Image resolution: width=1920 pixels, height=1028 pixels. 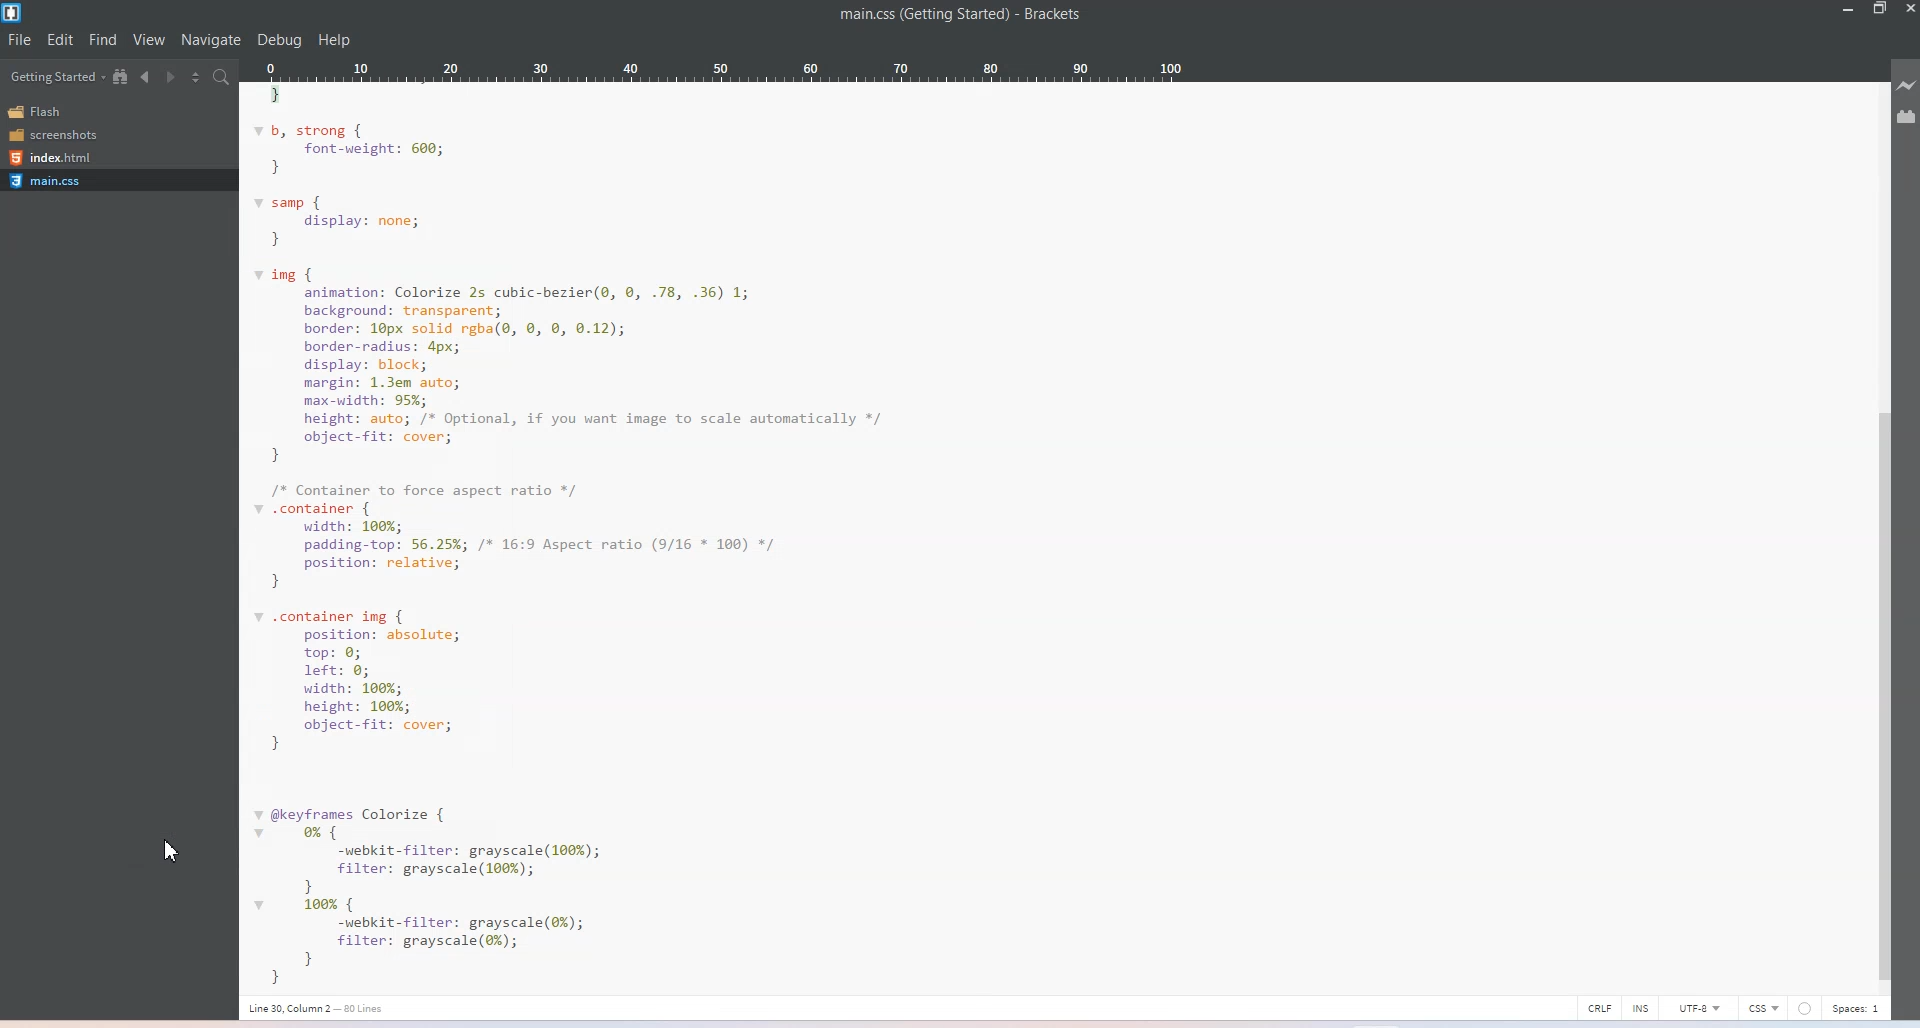 What do you see at coordinates (223, 77) in the screenshot?
I see `Find in files` at bounding box center [223, 77].